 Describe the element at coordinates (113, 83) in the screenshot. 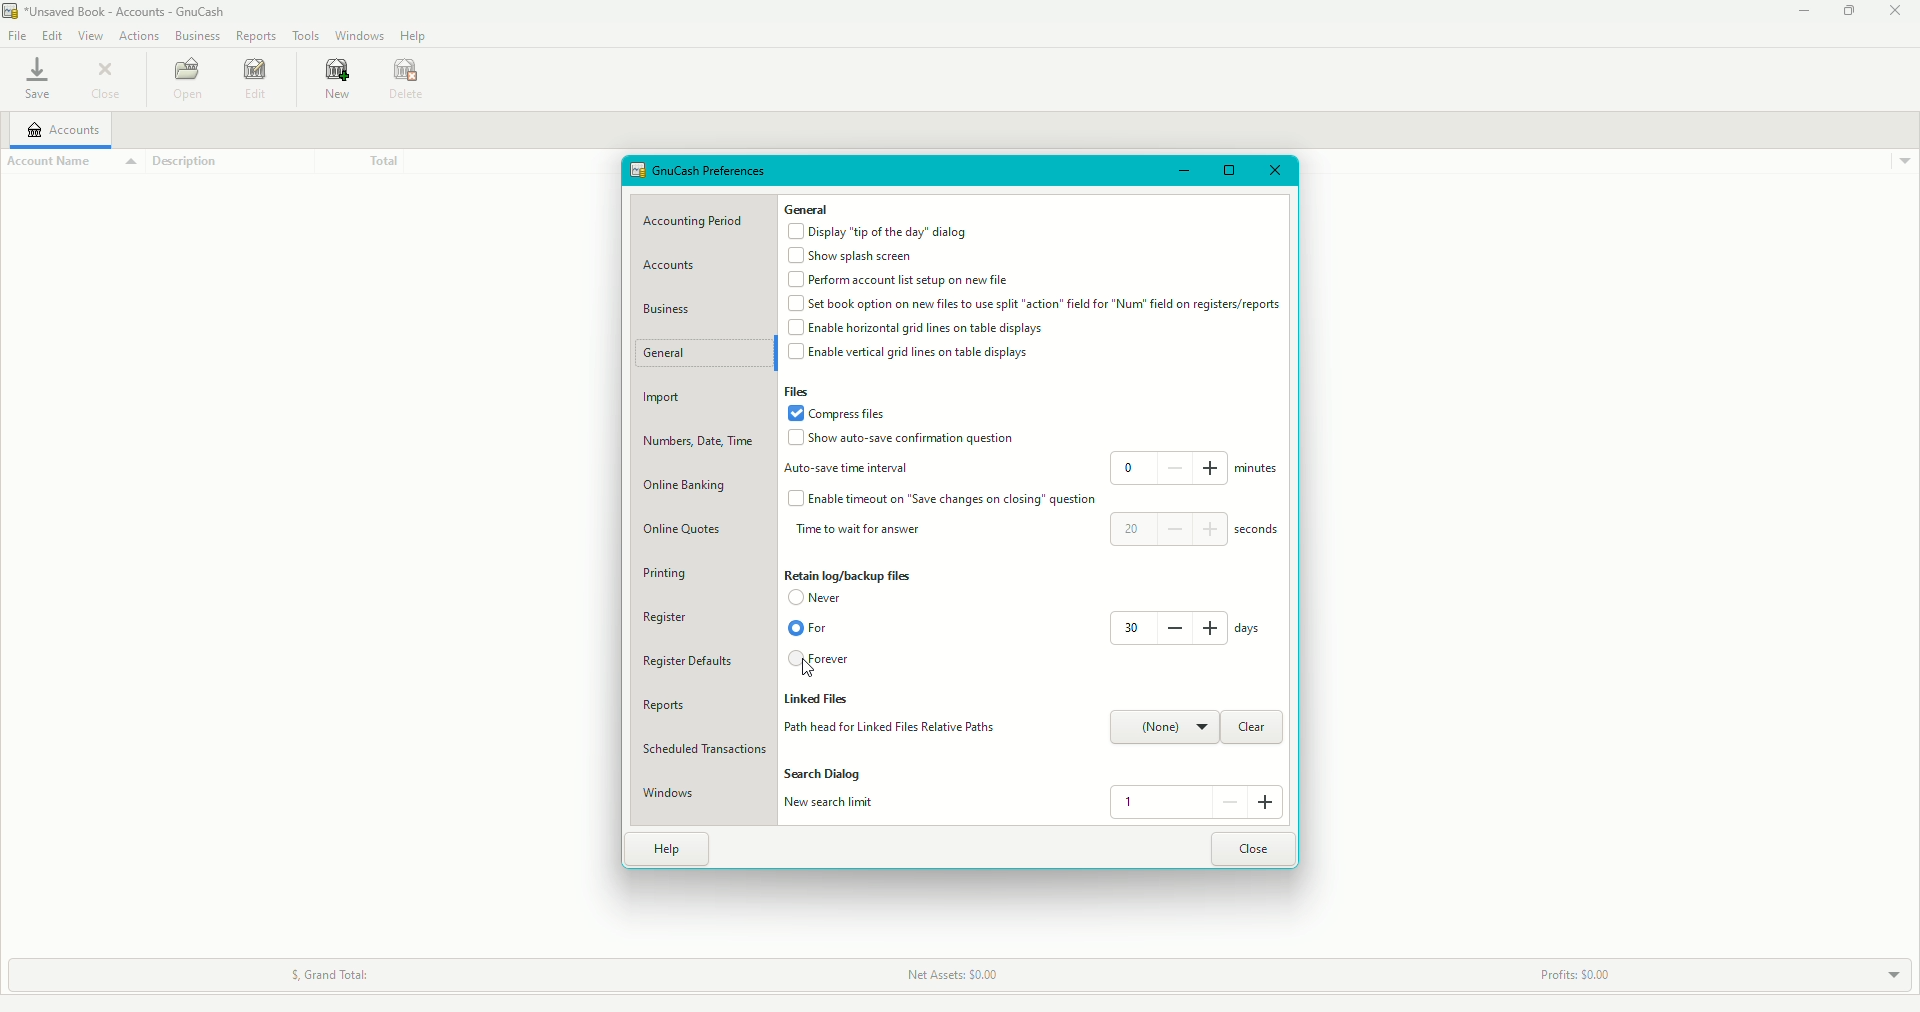

I see `Close` at that location.